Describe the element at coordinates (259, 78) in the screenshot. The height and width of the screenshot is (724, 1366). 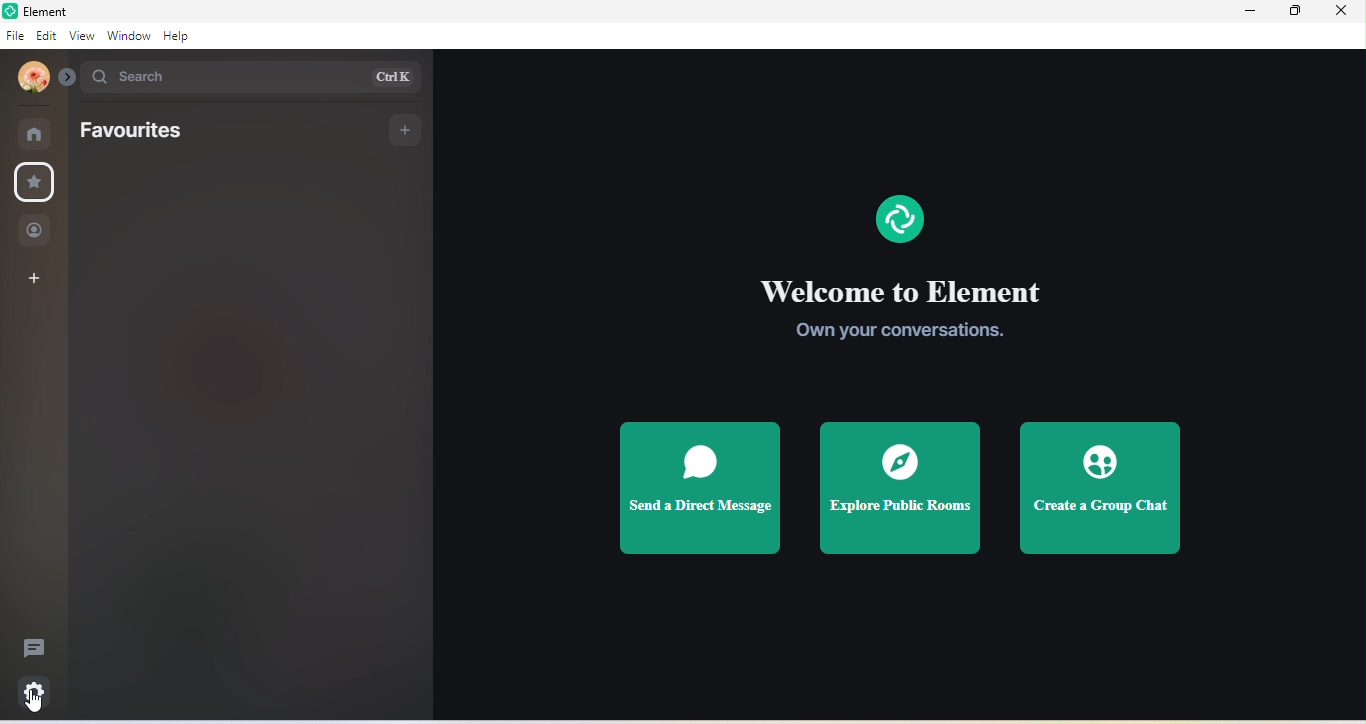
I see `search` at that location.